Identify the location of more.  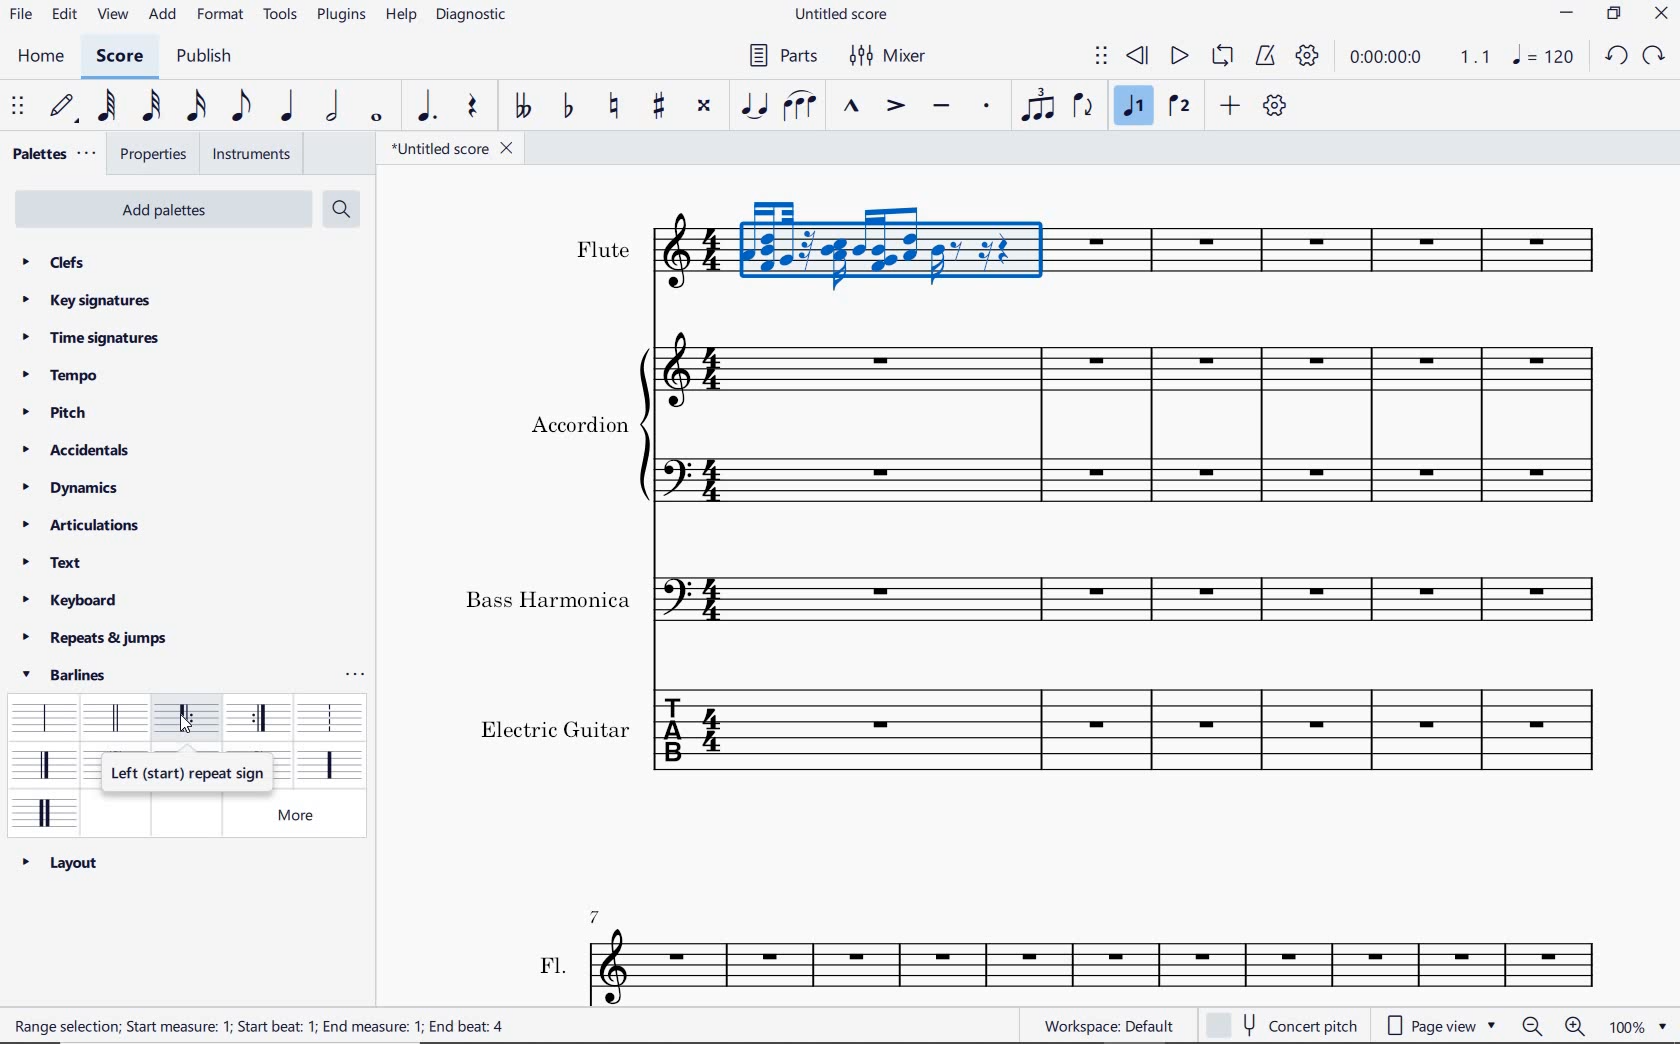
(305, 815).